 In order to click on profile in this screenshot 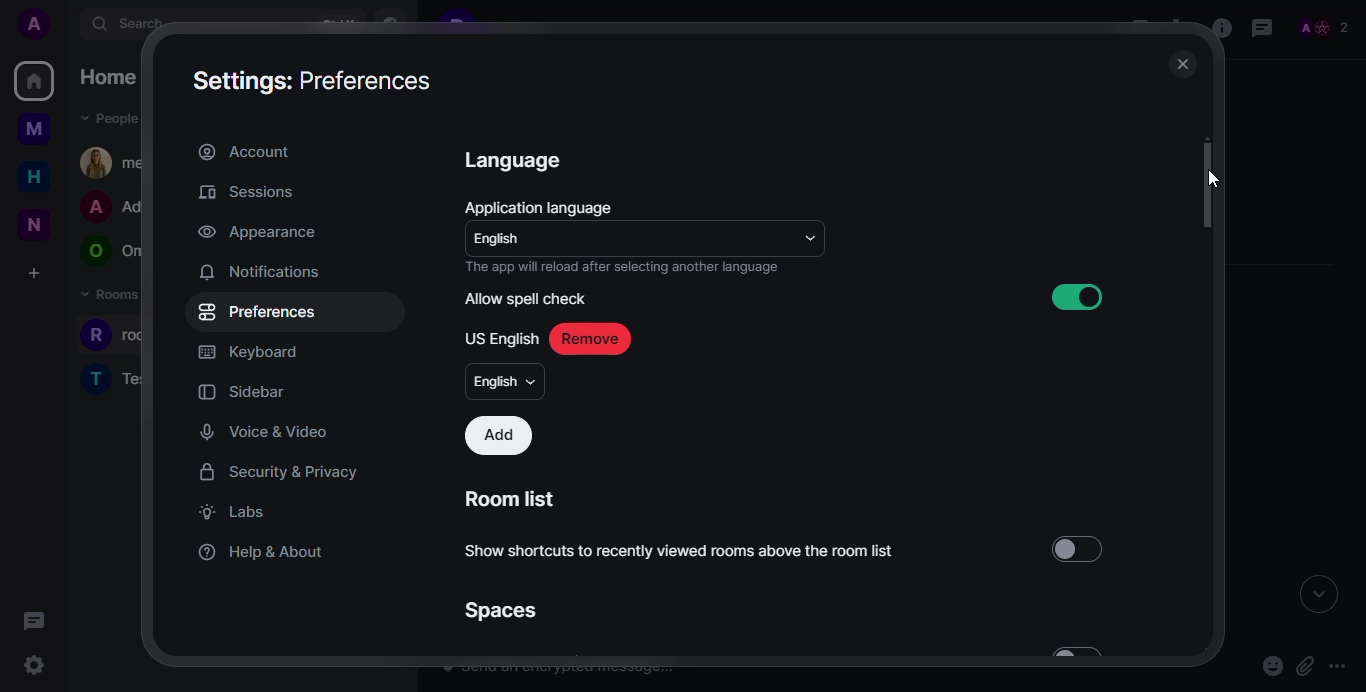, I will do `click(35, 24)`.